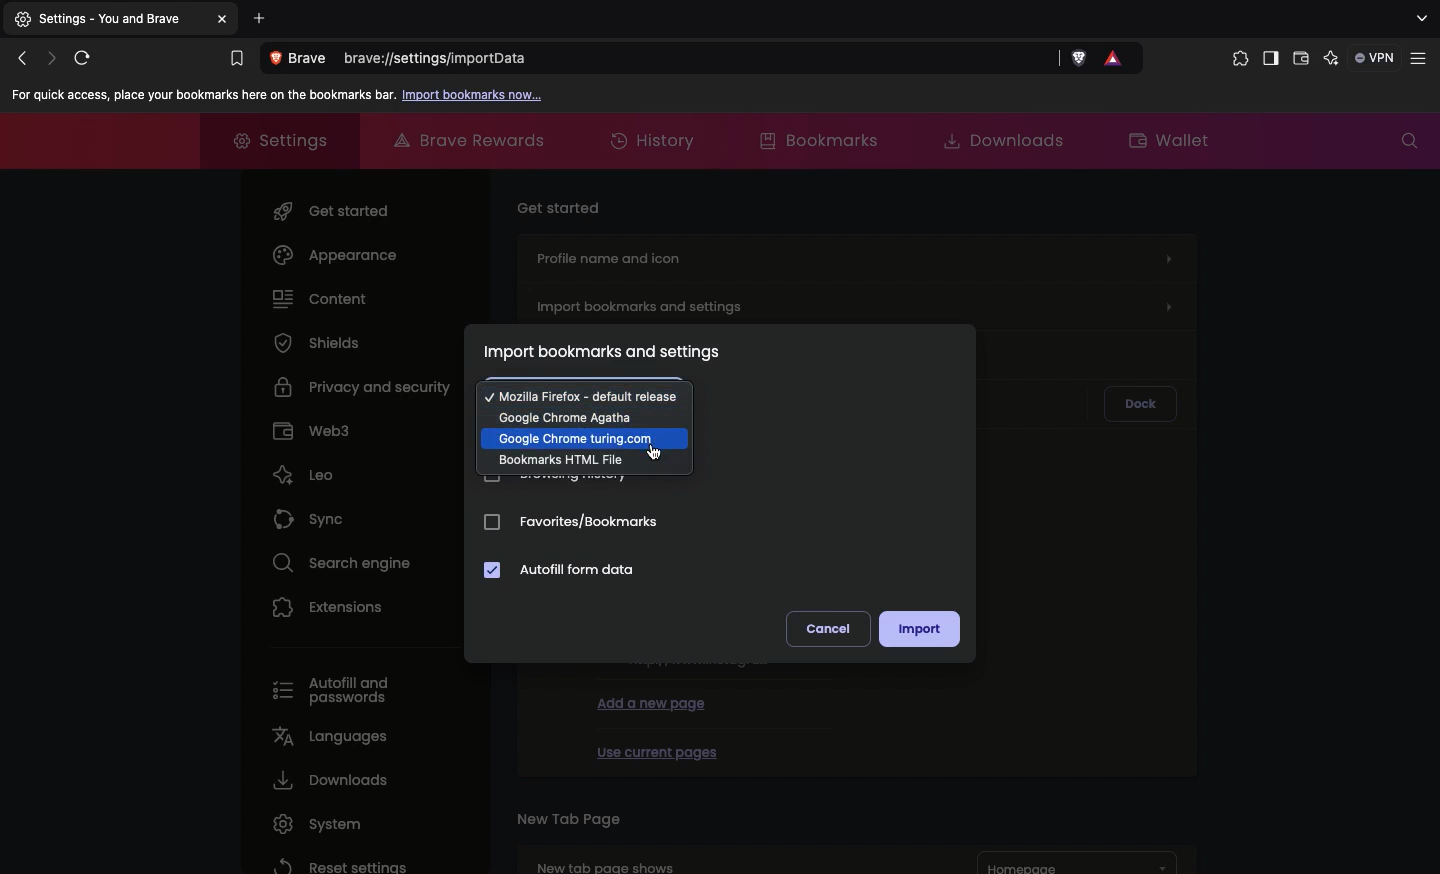 This screenshot has height=874, width=1440. I want to click on Search, so click(1409, 141).